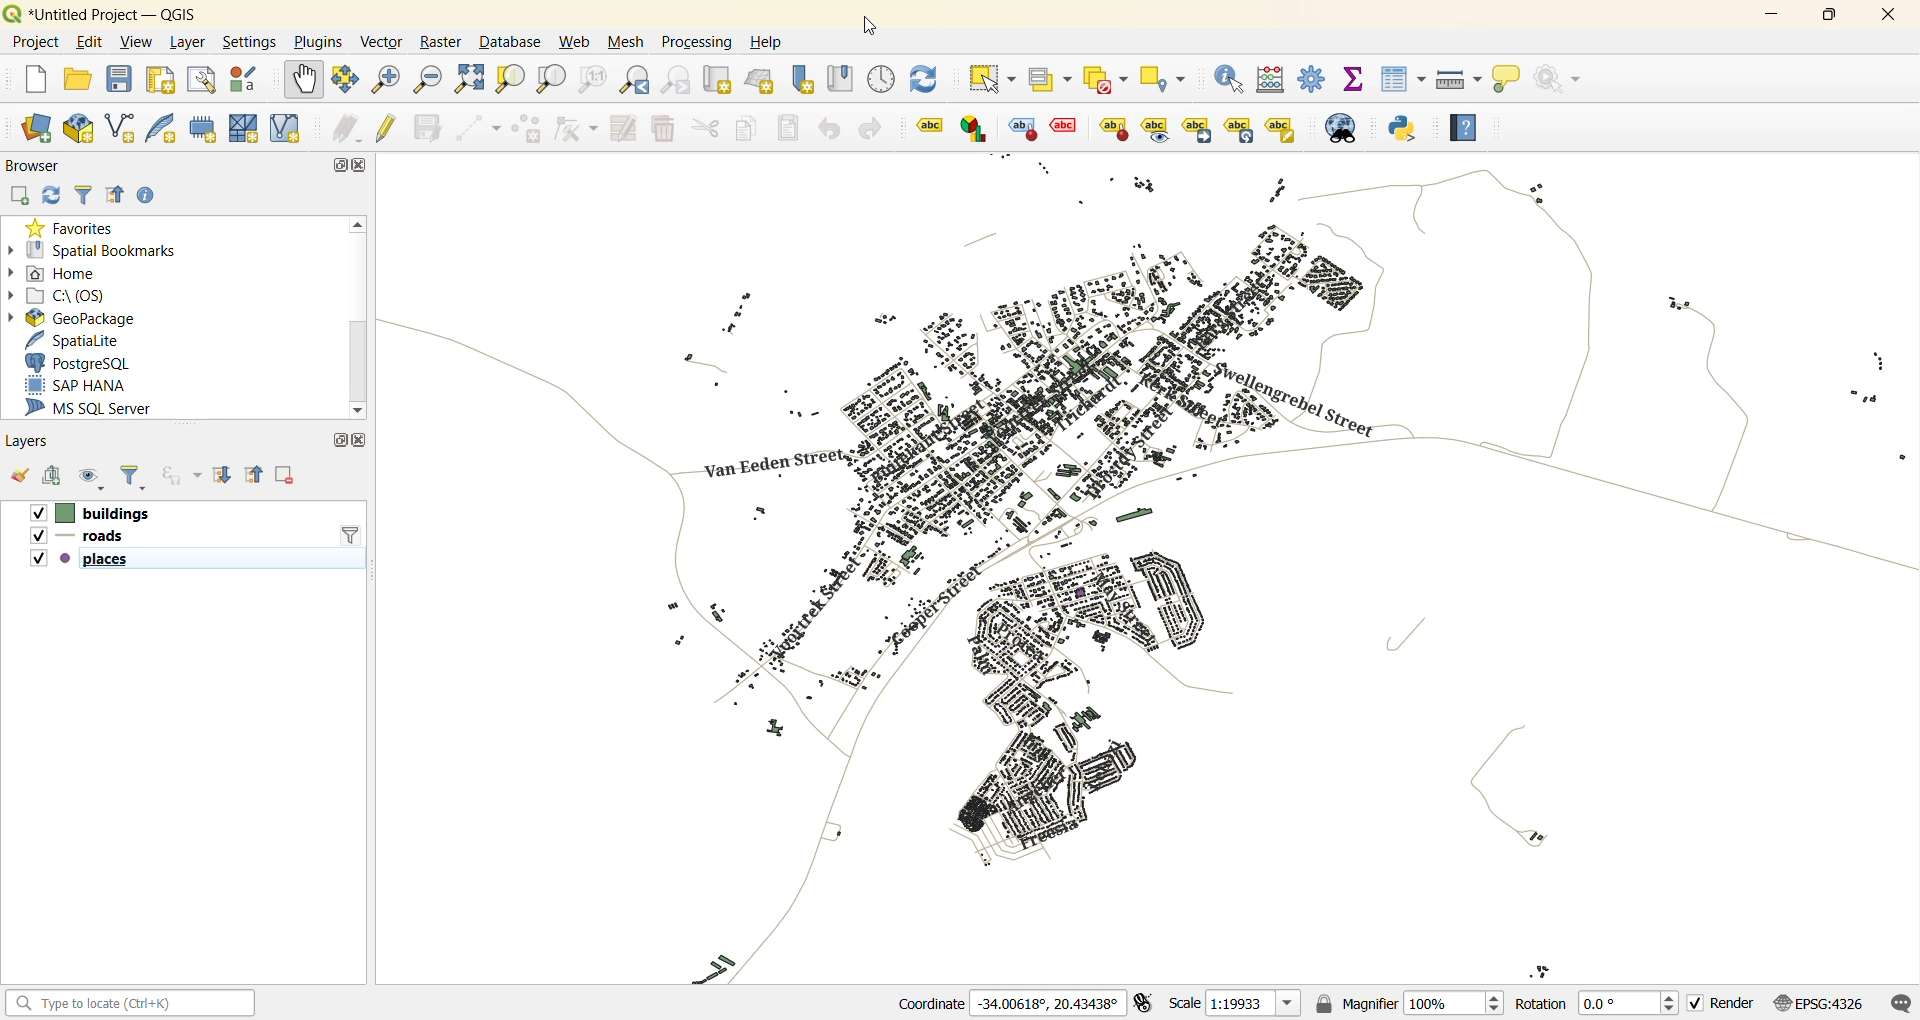 The width and height of the screenshot is (1920, 1020). Describe the element at coordinates (166, 128) in the screenshot. I see `new spatialite` at that location.